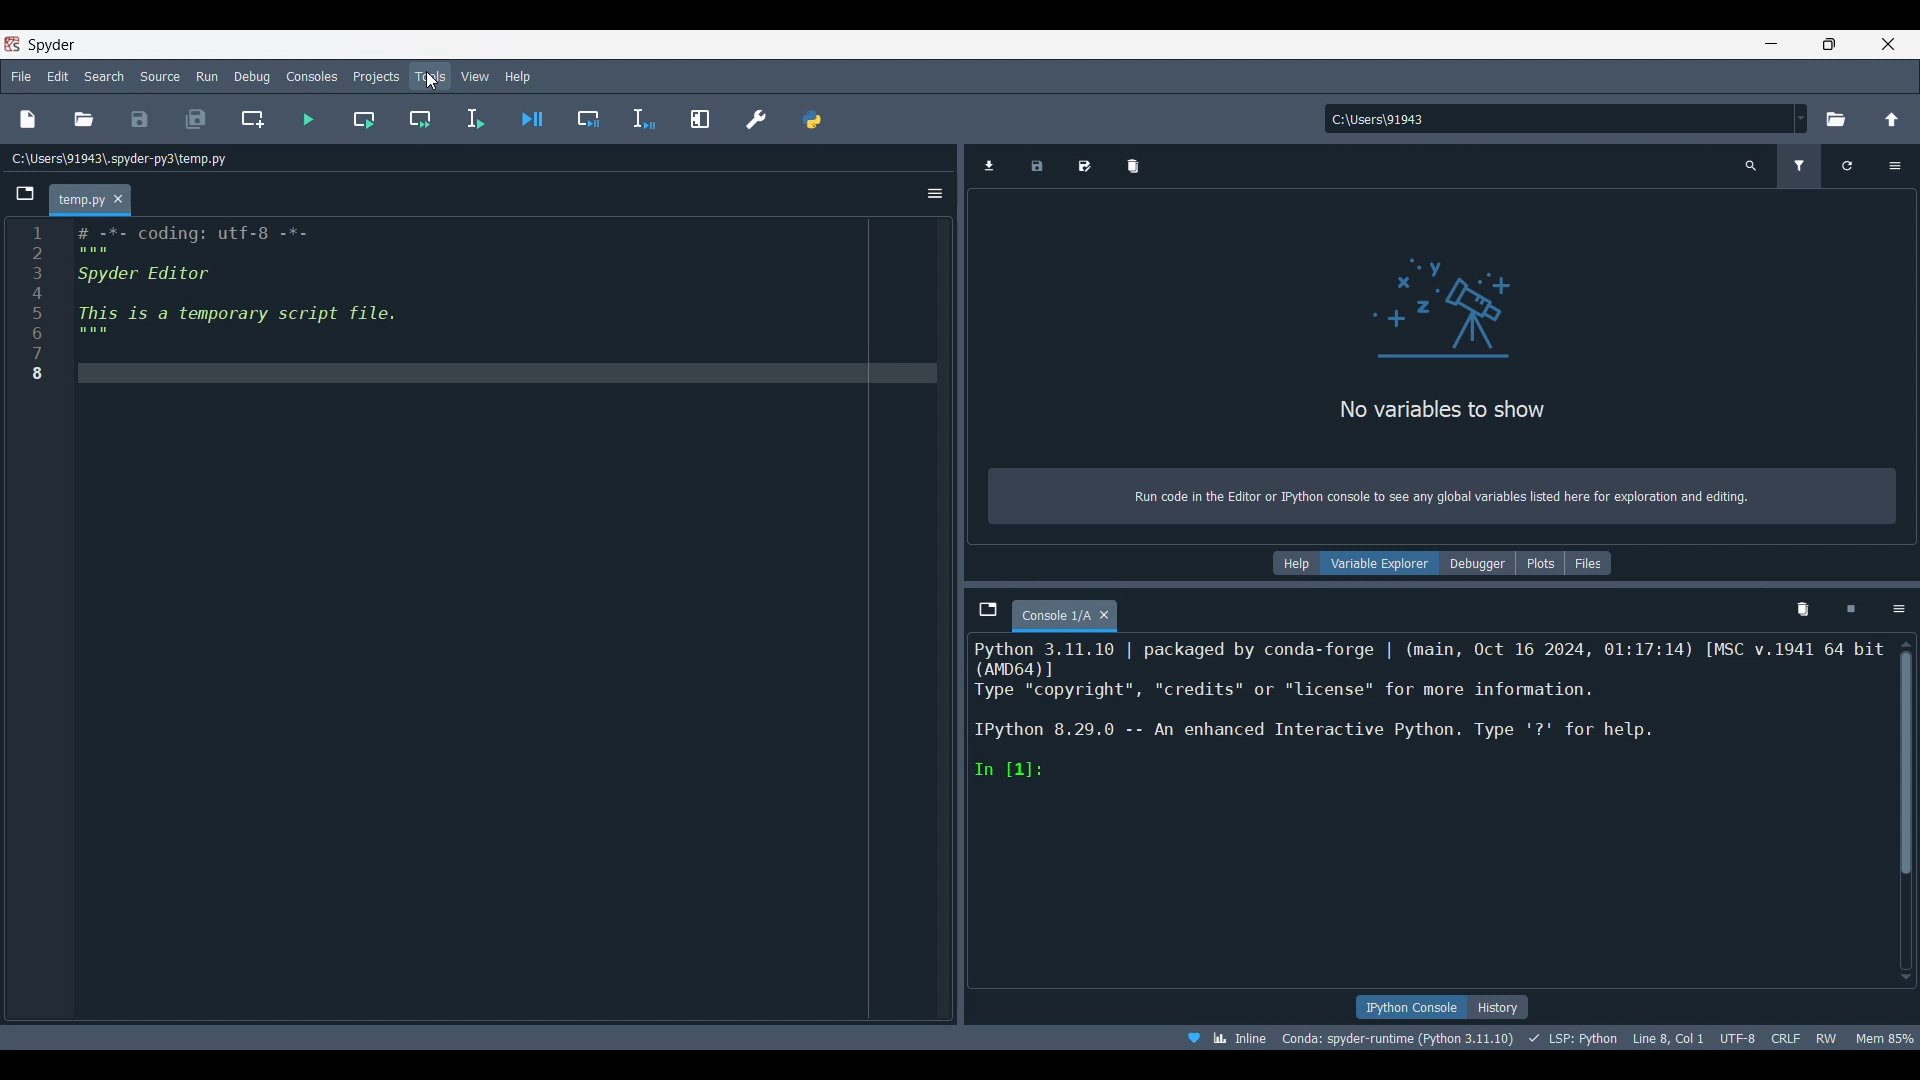 Image resolution: width=1920 pixels, height=1080 pixels. I want to click on Description of current code, so click(1428, 710).